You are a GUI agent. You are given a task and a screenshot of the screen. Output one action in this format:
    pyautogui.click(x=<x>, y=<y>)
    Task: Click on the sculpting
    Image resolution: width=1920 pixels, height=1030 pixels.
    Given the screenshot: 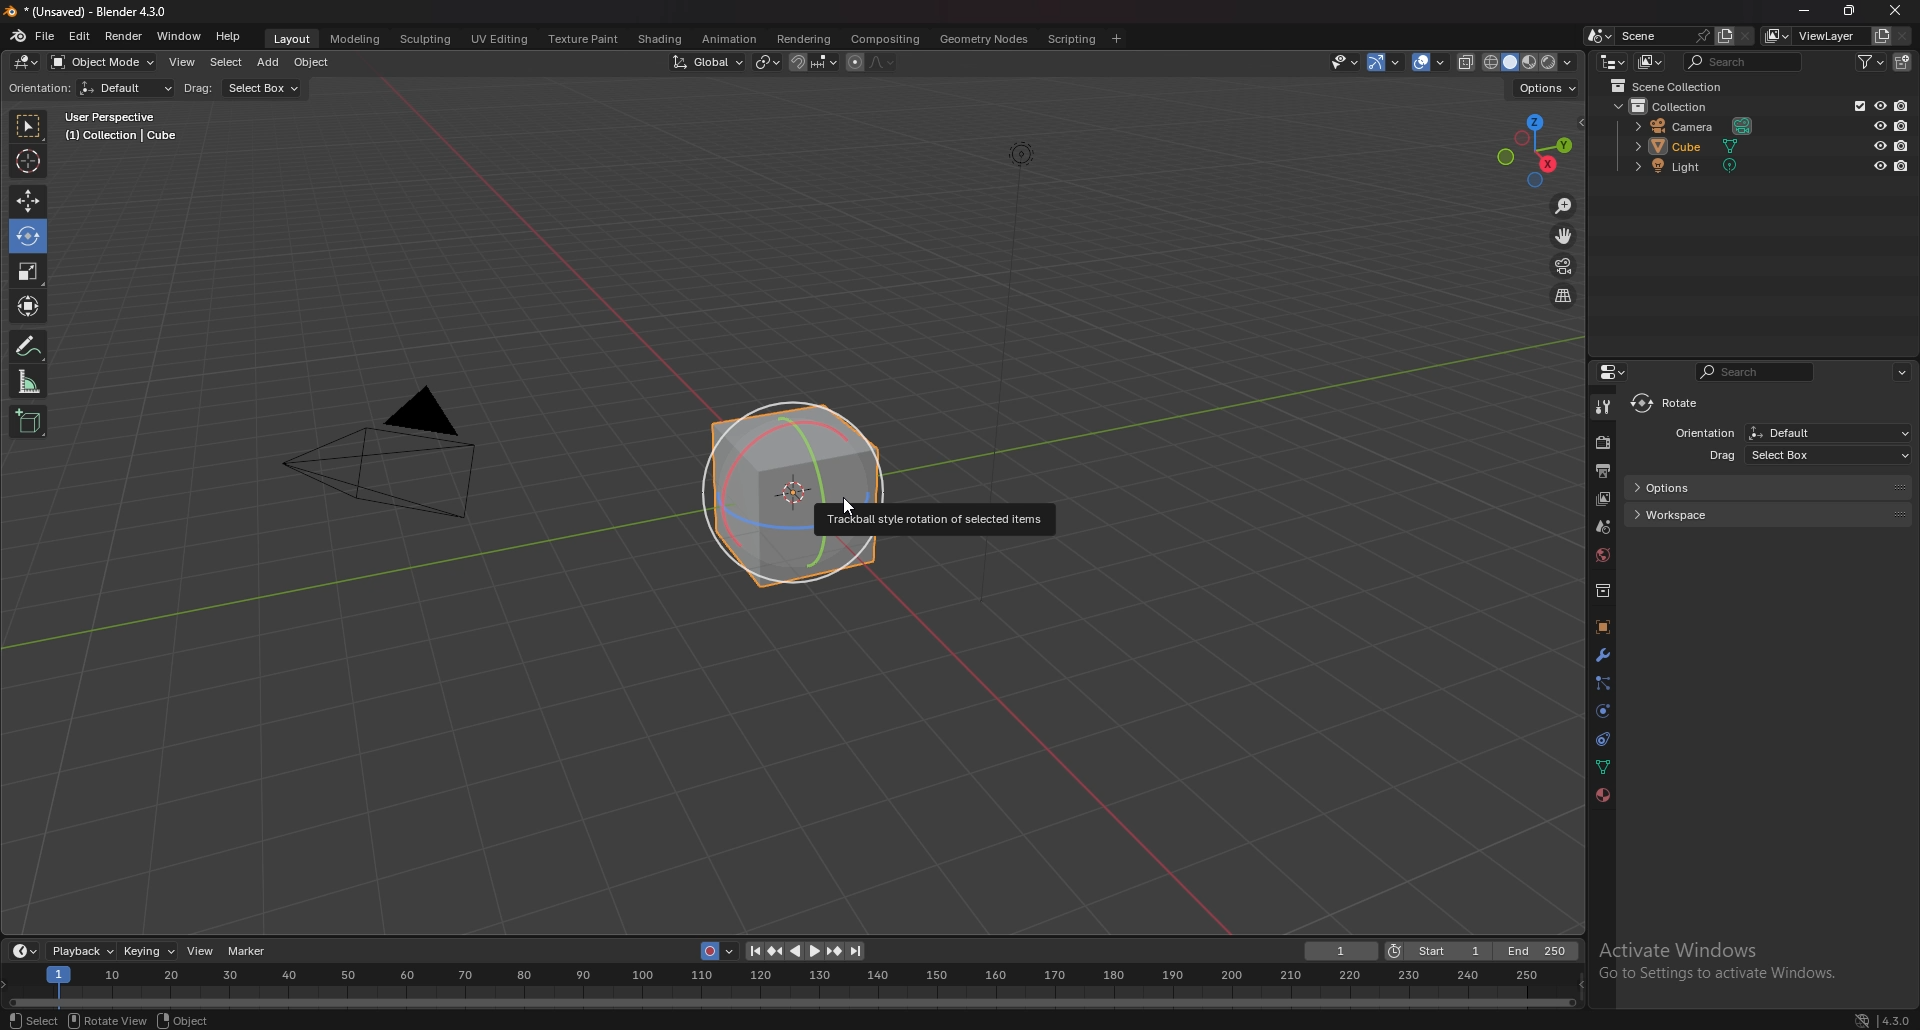 What is the action you would take?
    pyautogui.click(x=428, y=39)
    